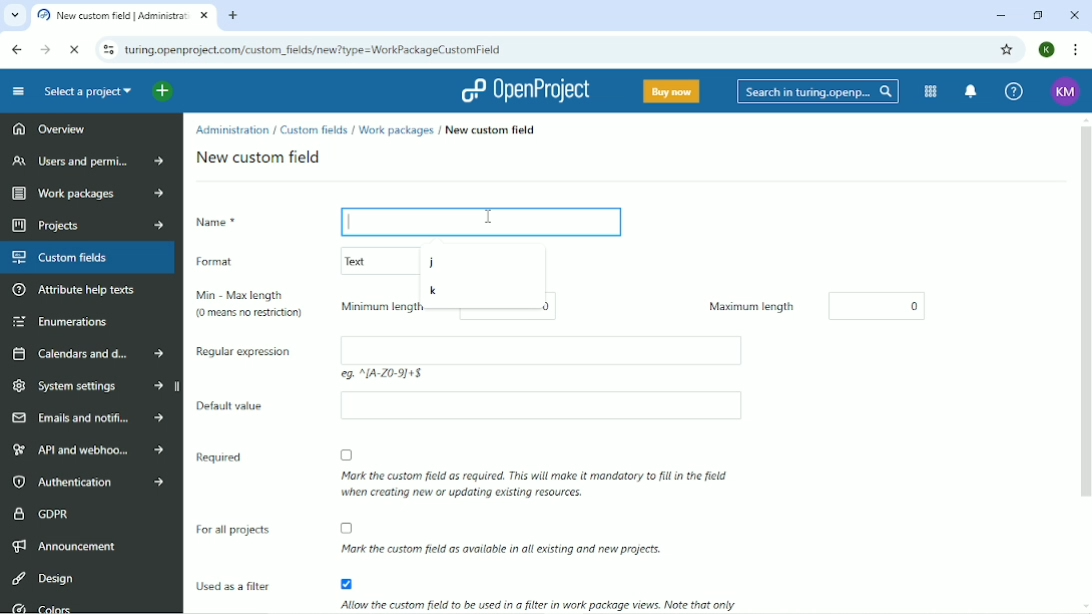  I want to click on New custom field, so click(267, 157).